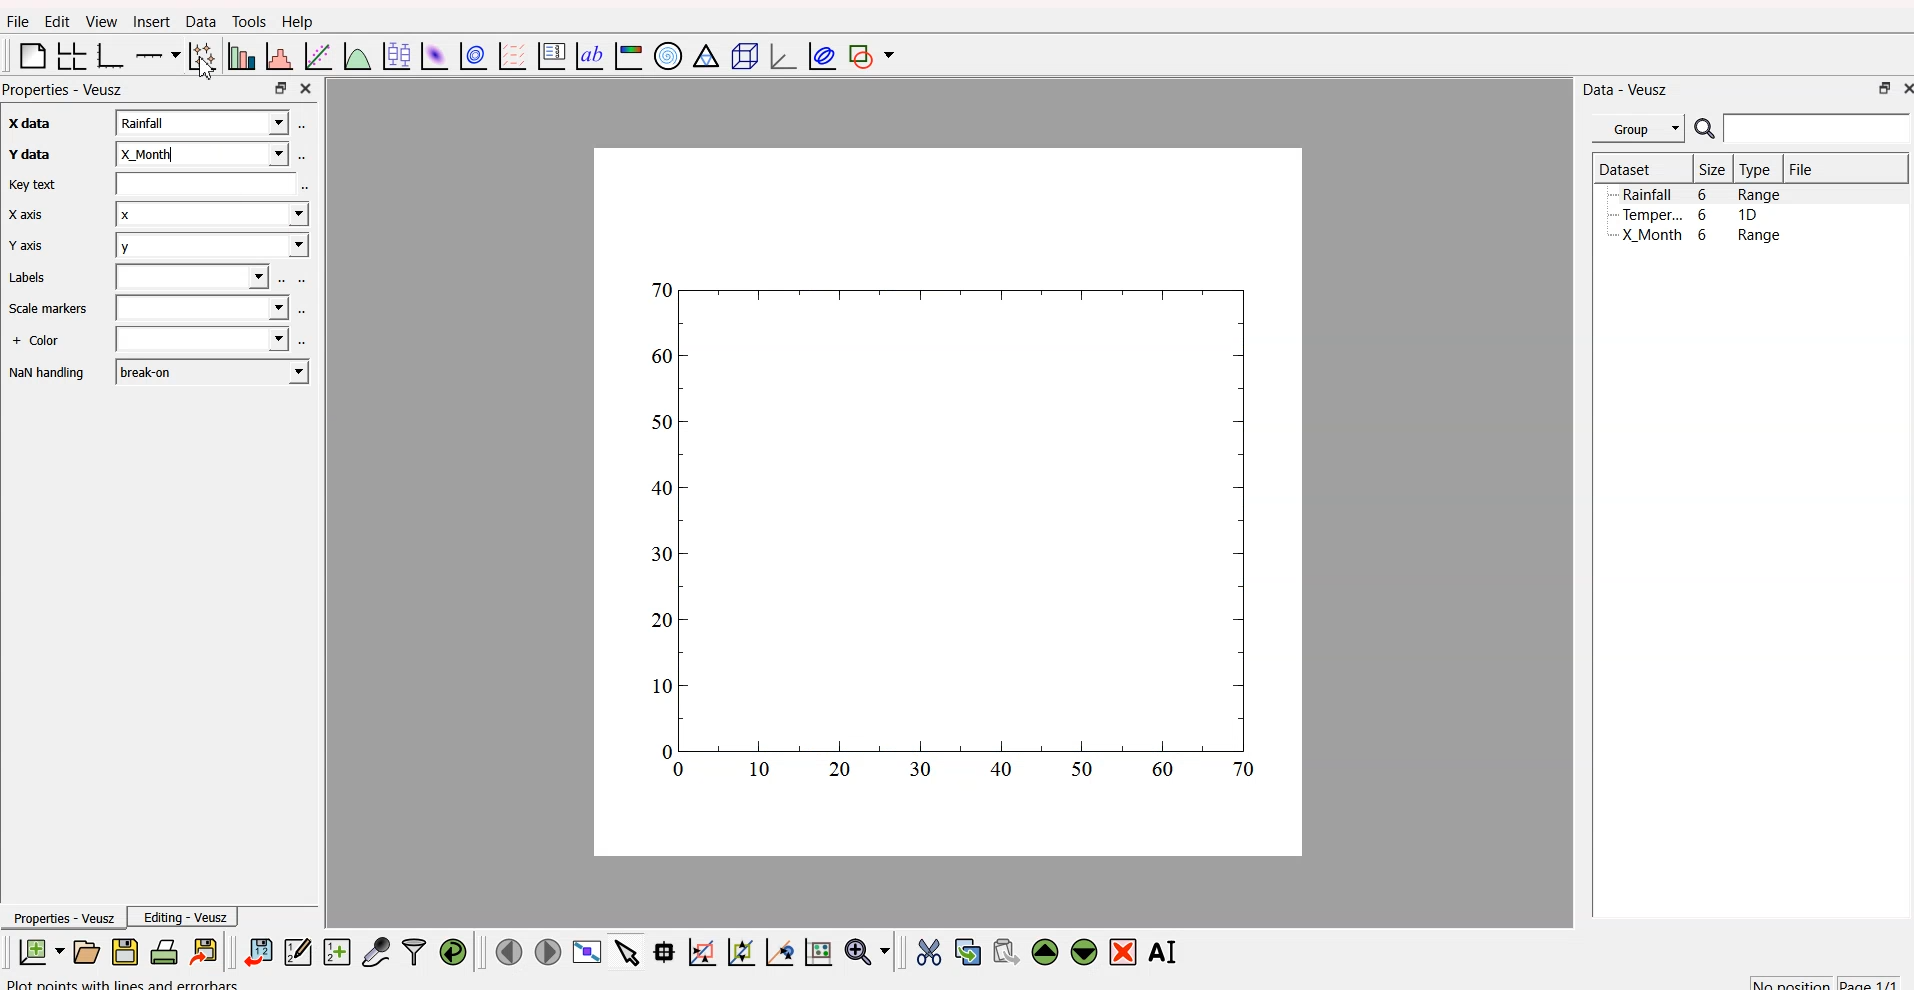  What do you see at coordinates (737, 952) in the screenshot?
I see `draw points` at bounding box center [737, 952].